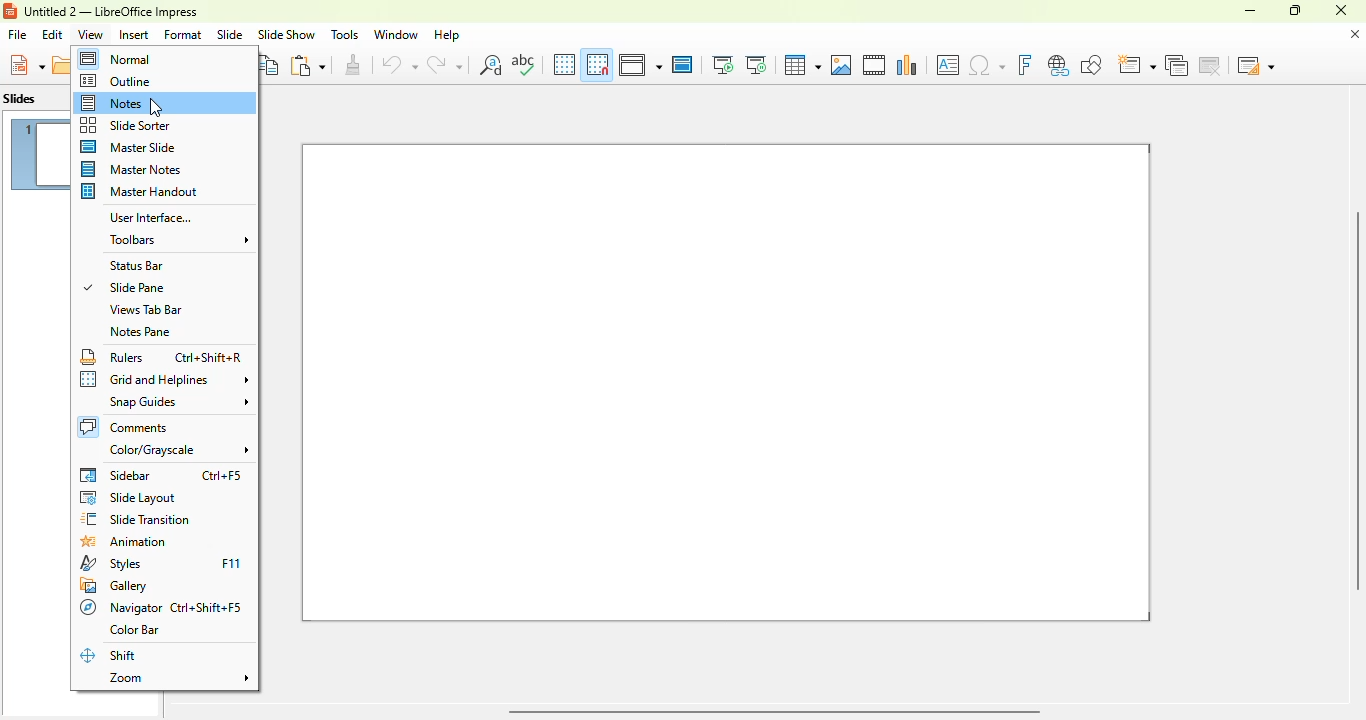  Describe the element at coordinates (640, 64) in the screenshot. I see `display views` at that location.